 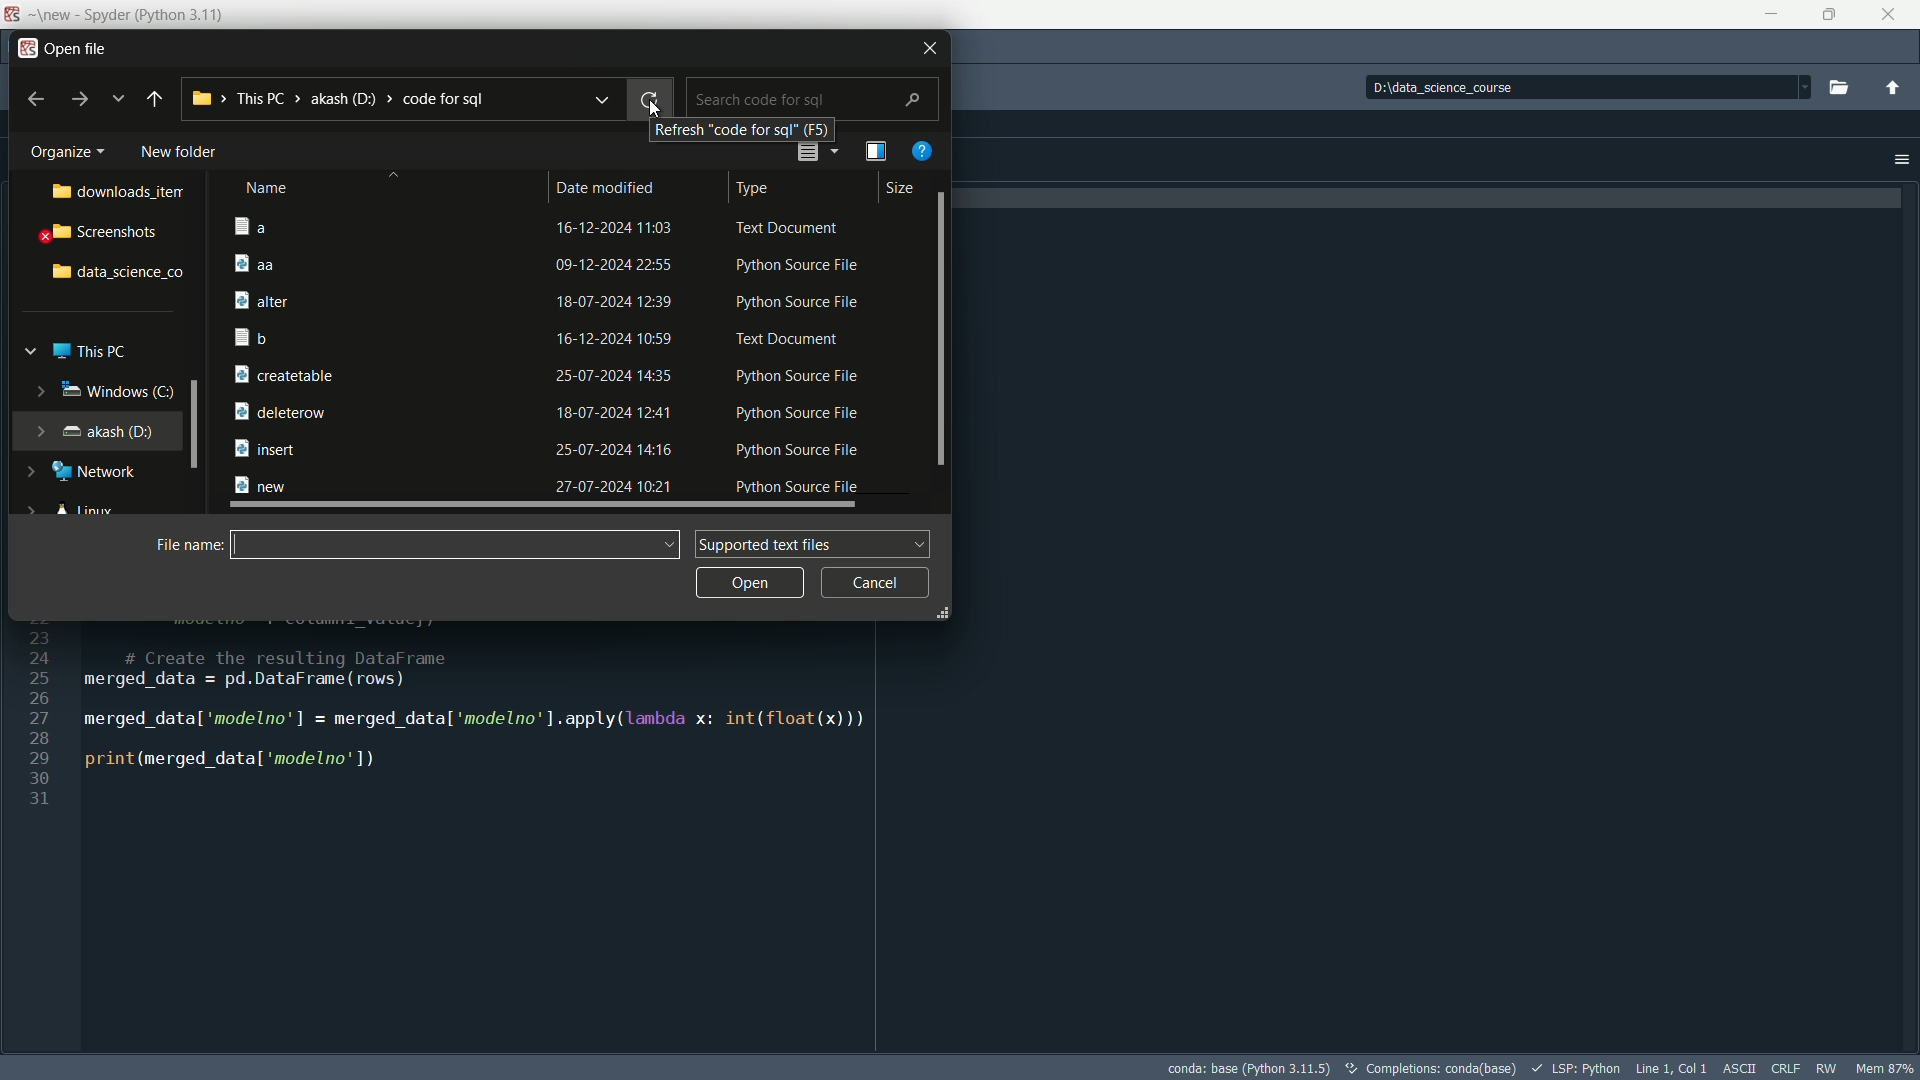 What do you see at coordinates (941, 330) in the screenshot?
I see `Scrollbar` at bounding box center [941, 330].